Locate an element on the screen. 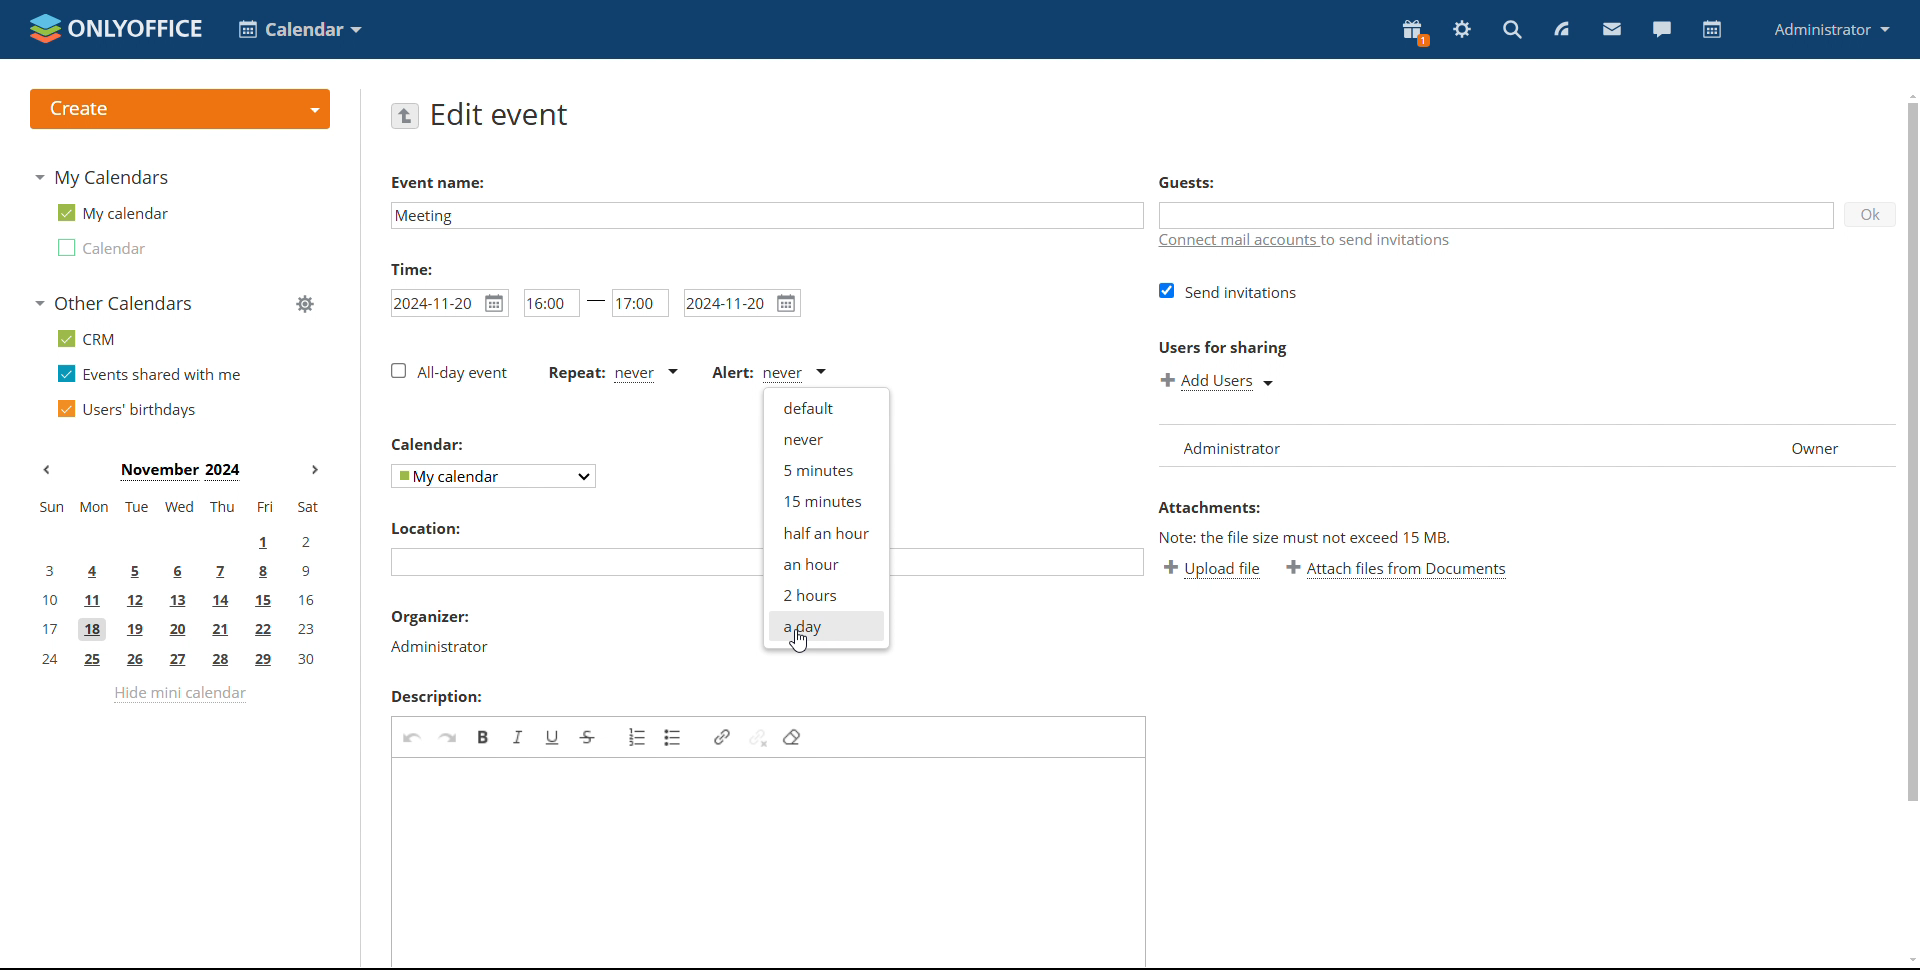 The image size is (1920, 970). upload file is located at coordinates (1212, 570).